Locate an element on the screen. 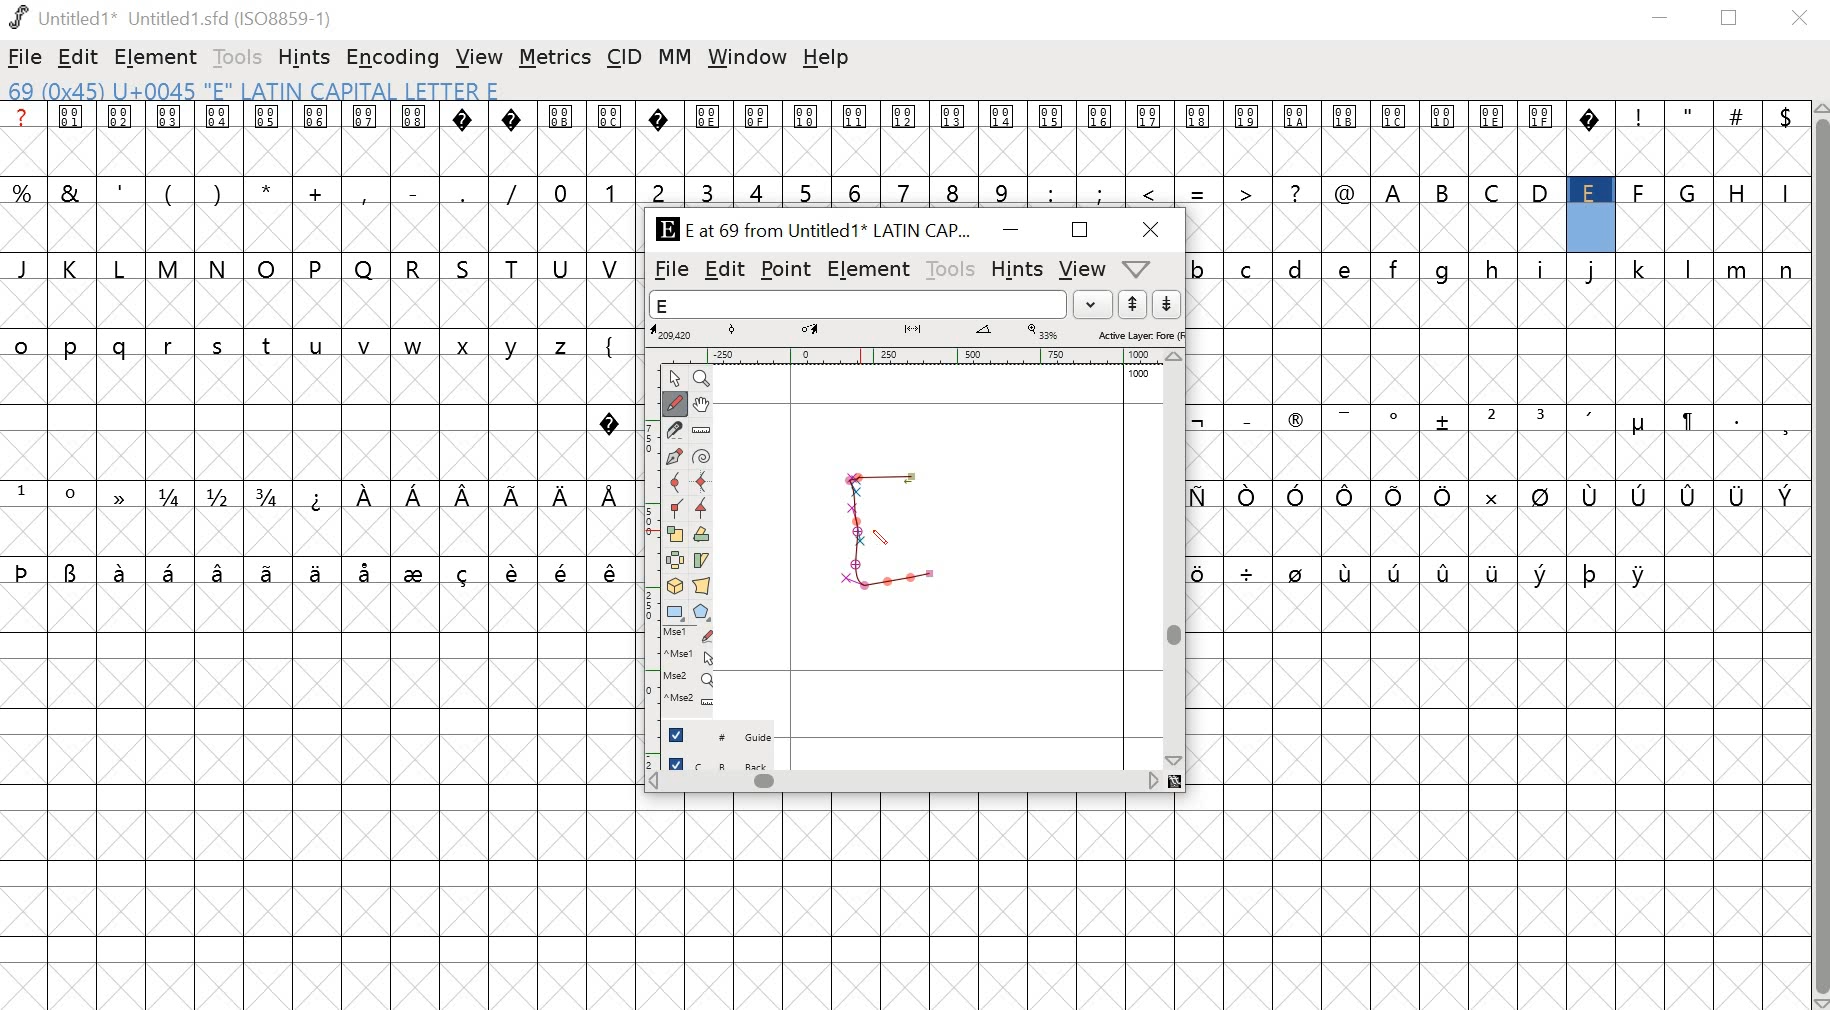  minimize is located at coordinates (1010, 232).